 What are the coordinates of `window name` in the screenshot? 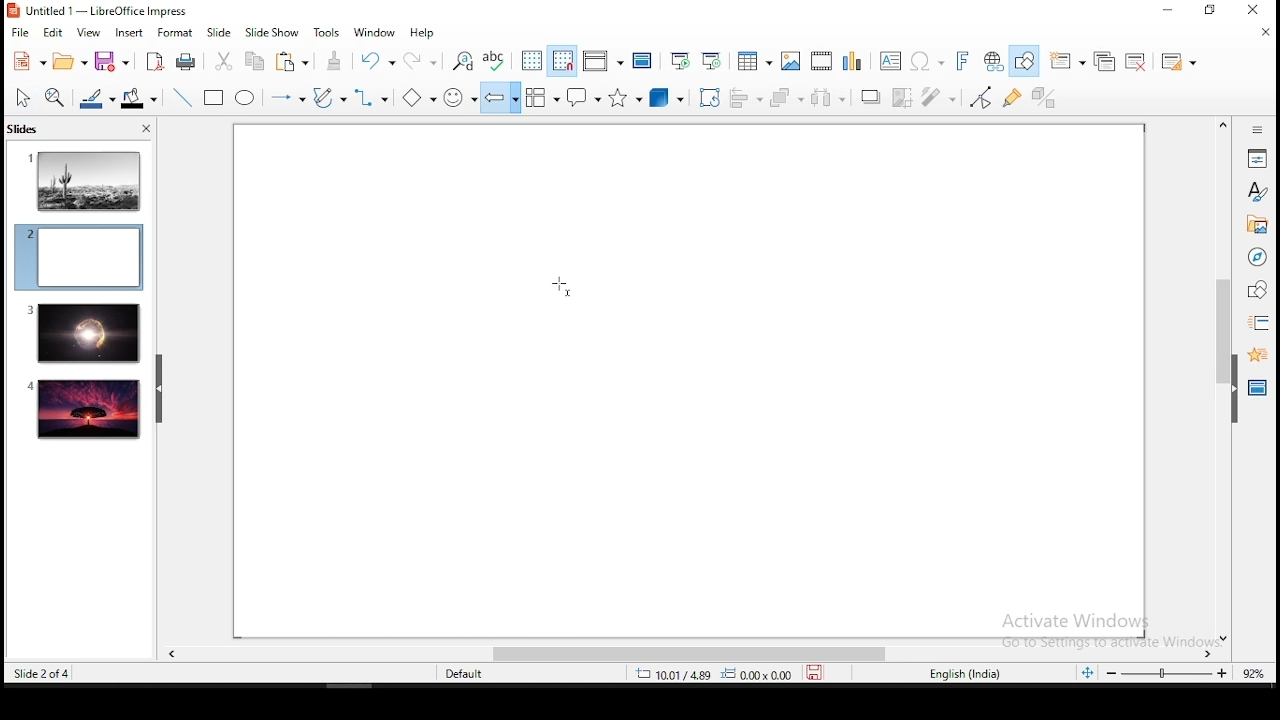 It's located at (100, 10).